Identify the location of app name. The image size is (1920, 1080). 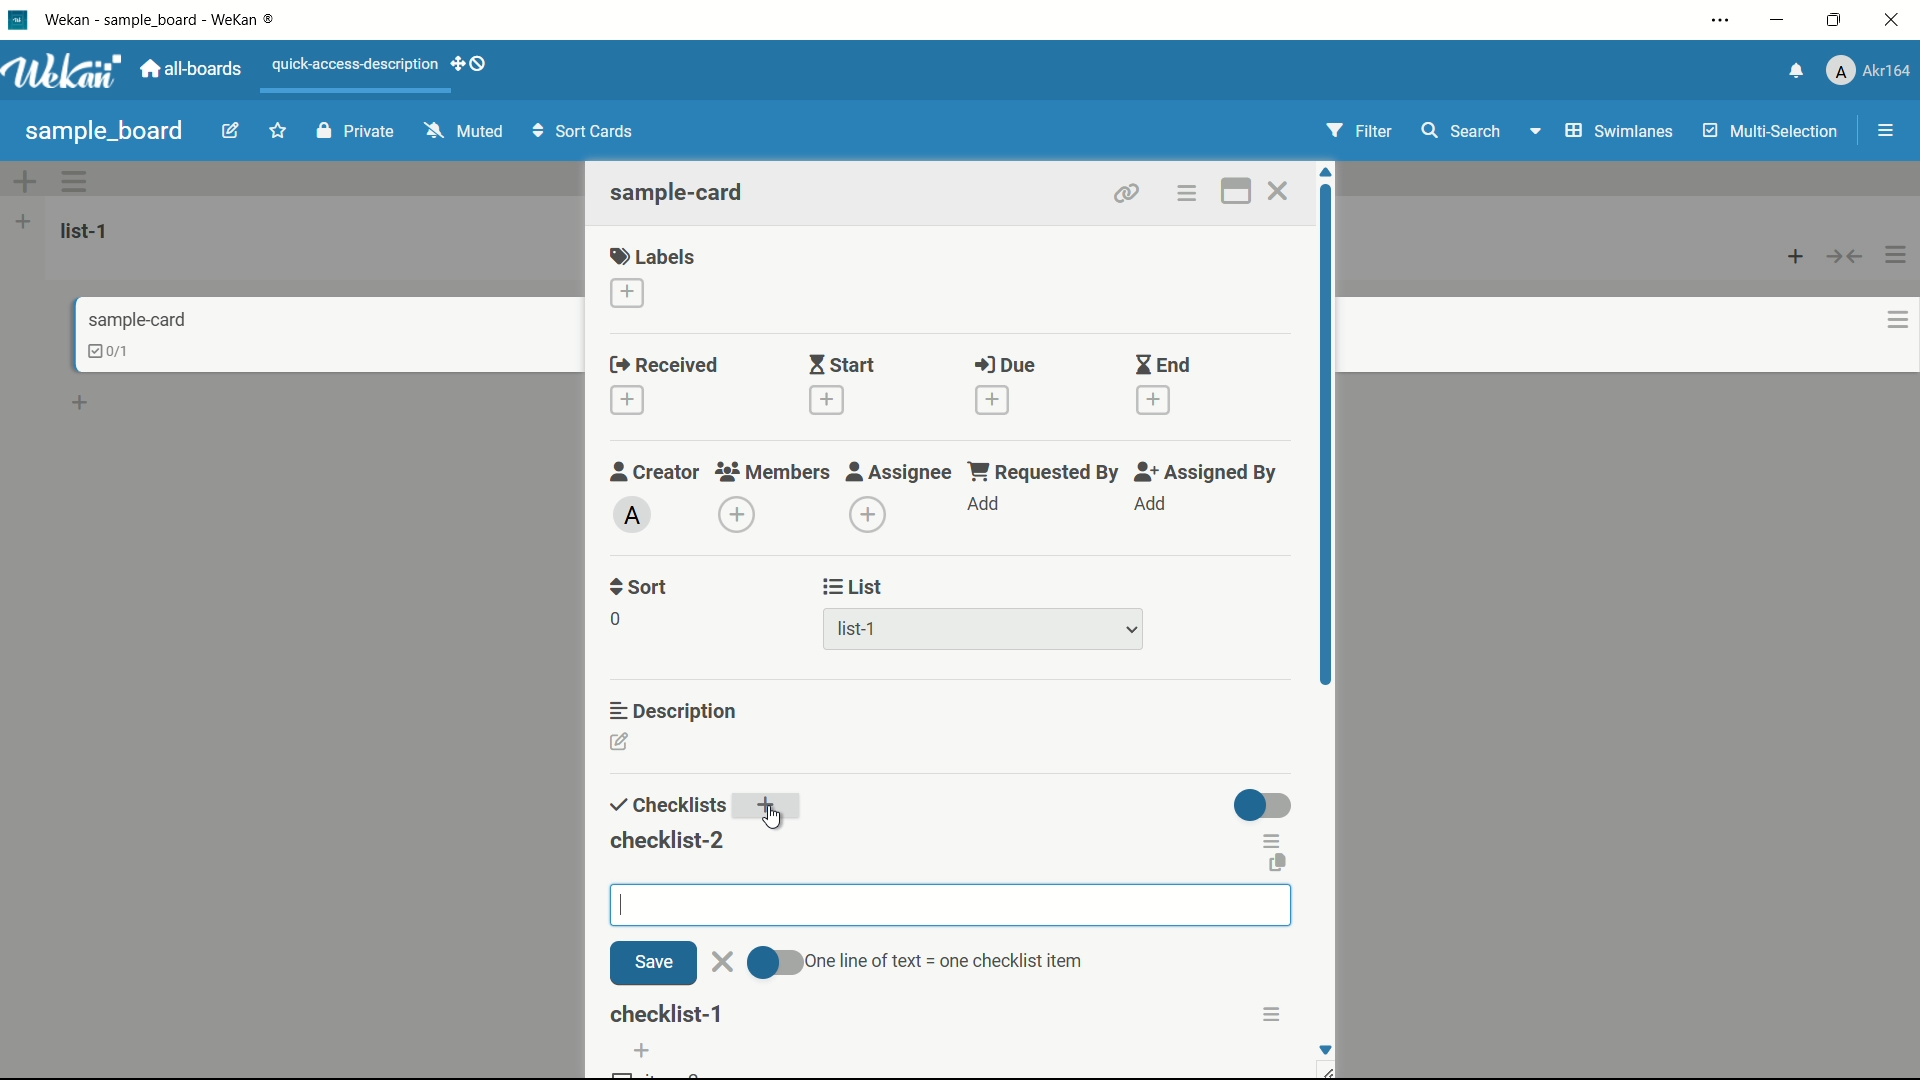
(163, 19).